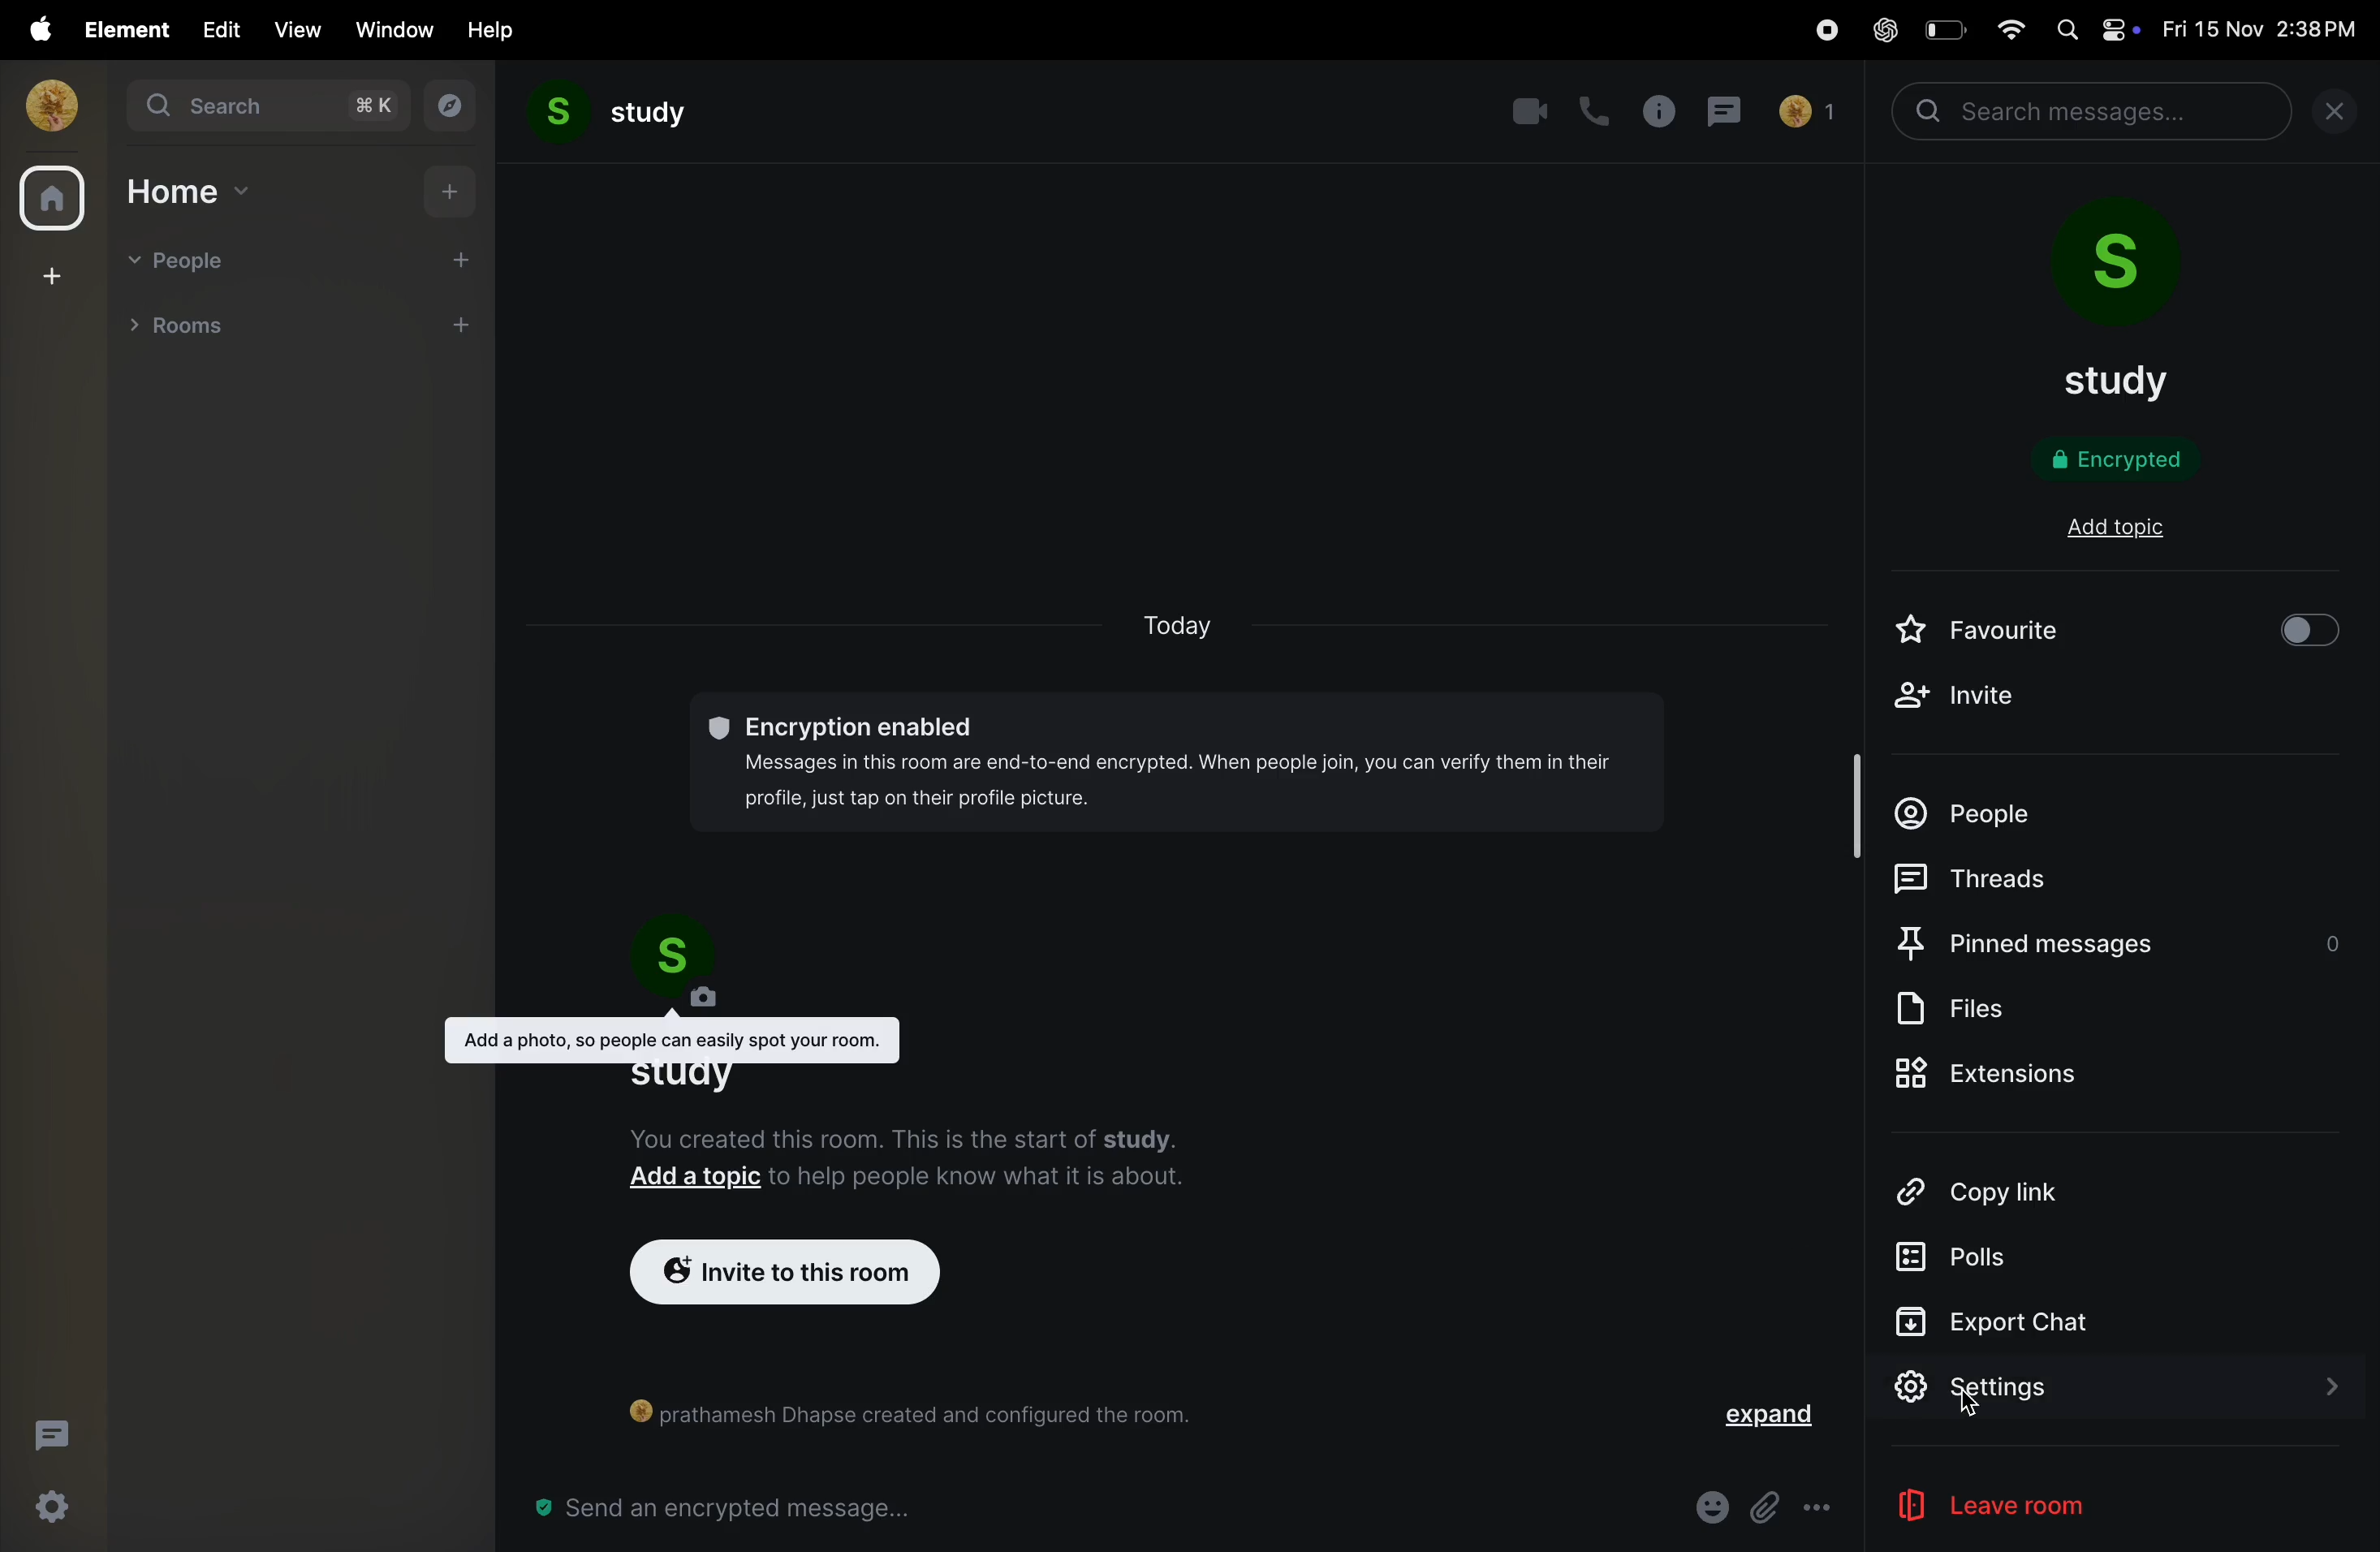 This screenshot has width=2380, height=1552. I want to click on room profile pic, so click(692, 966).